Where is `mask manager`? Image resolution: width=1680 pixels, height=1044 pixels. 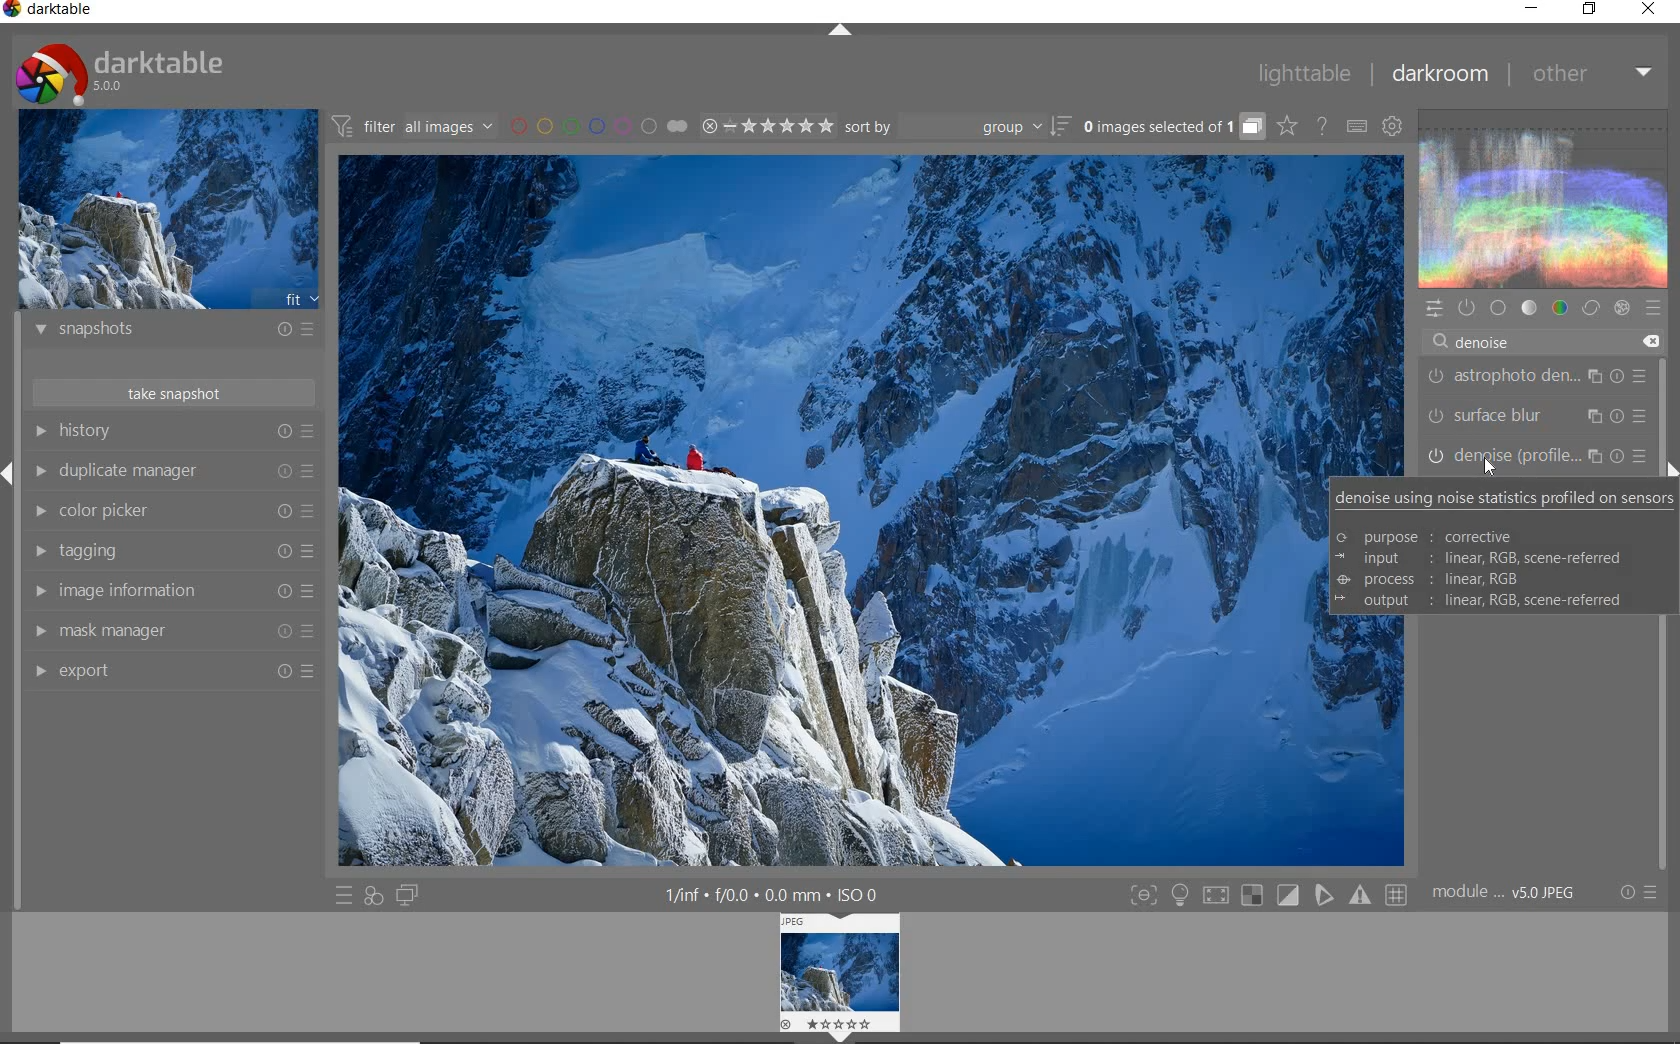 mask manager is located at coordinates (171, 632).